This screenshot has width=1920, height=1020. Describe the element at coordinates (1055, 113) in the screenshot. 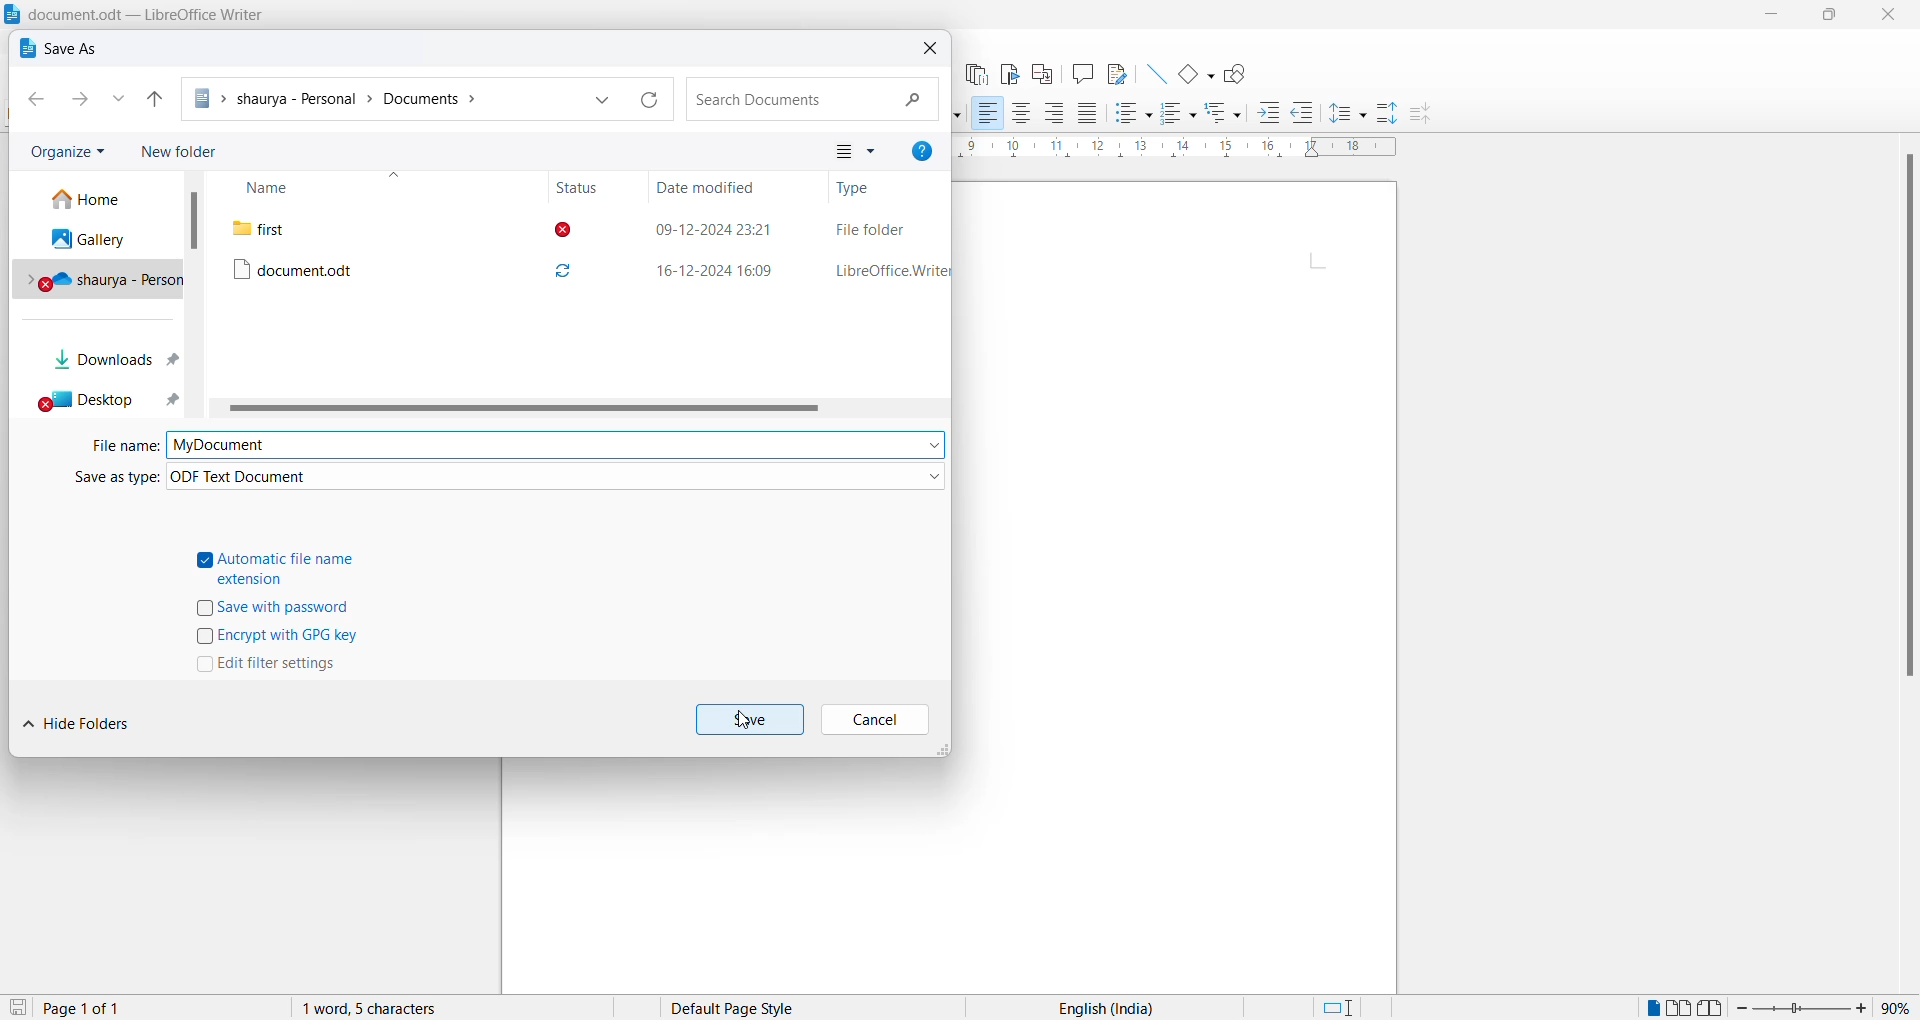

I see `align right` at that location.